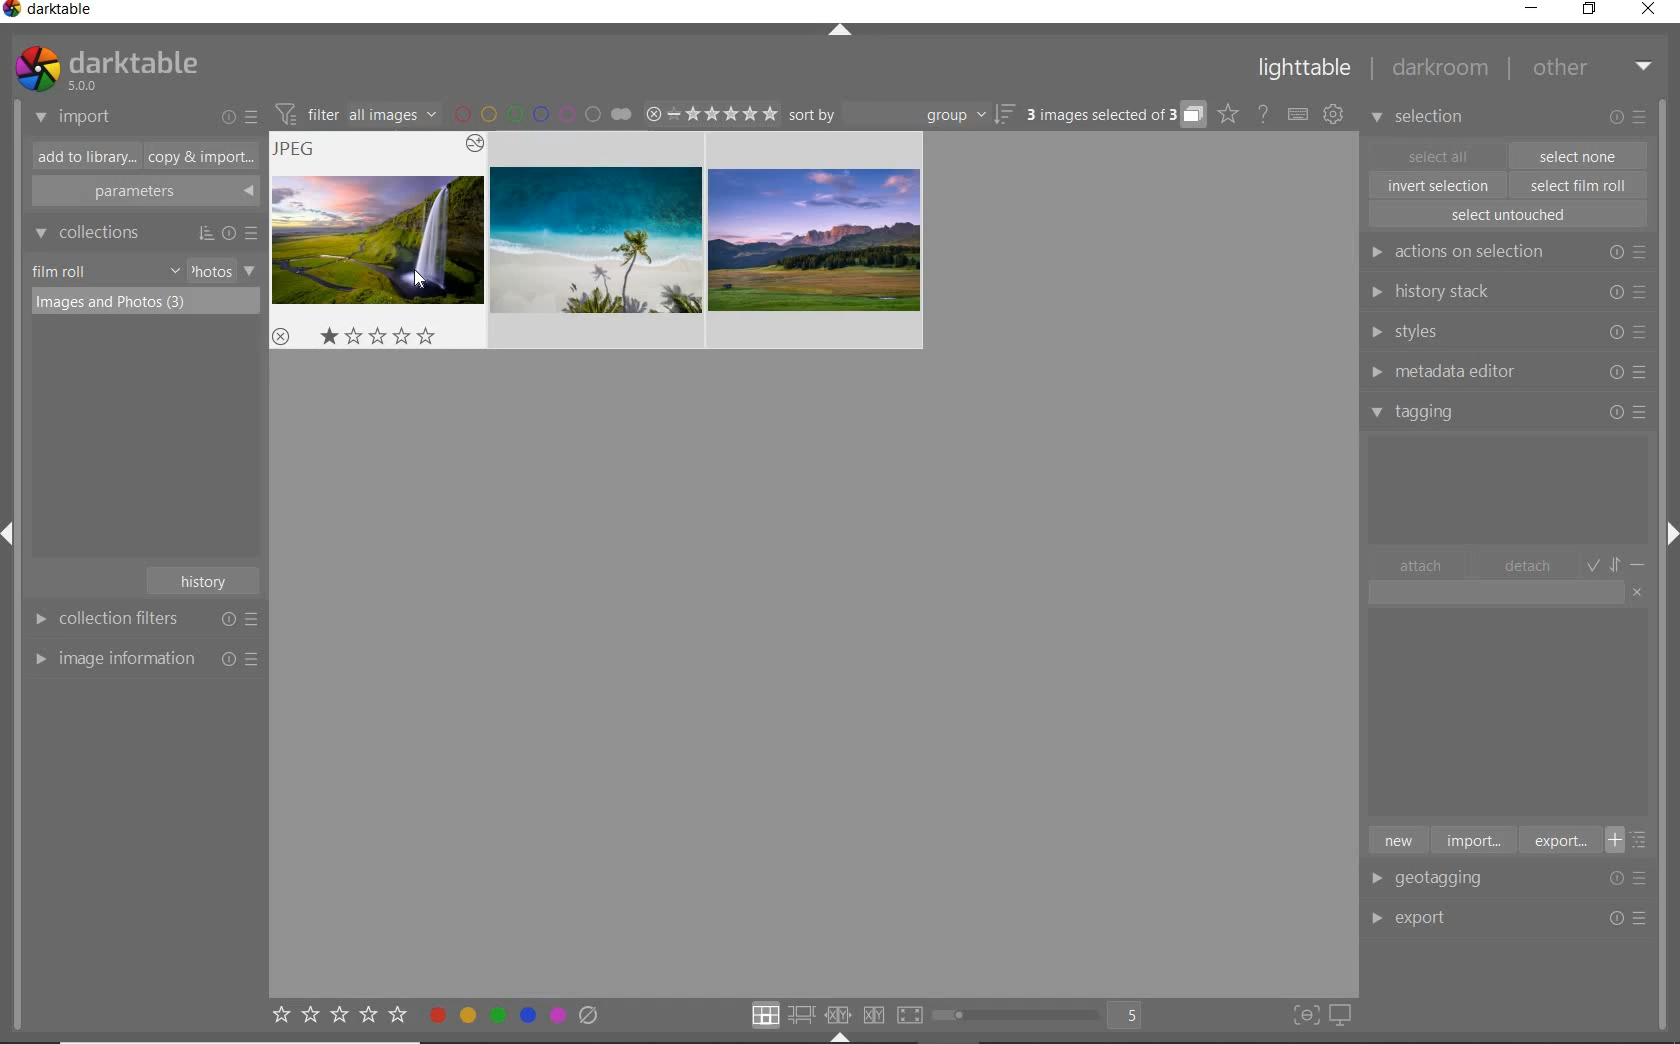  I want to click on import, so click(74, 118).